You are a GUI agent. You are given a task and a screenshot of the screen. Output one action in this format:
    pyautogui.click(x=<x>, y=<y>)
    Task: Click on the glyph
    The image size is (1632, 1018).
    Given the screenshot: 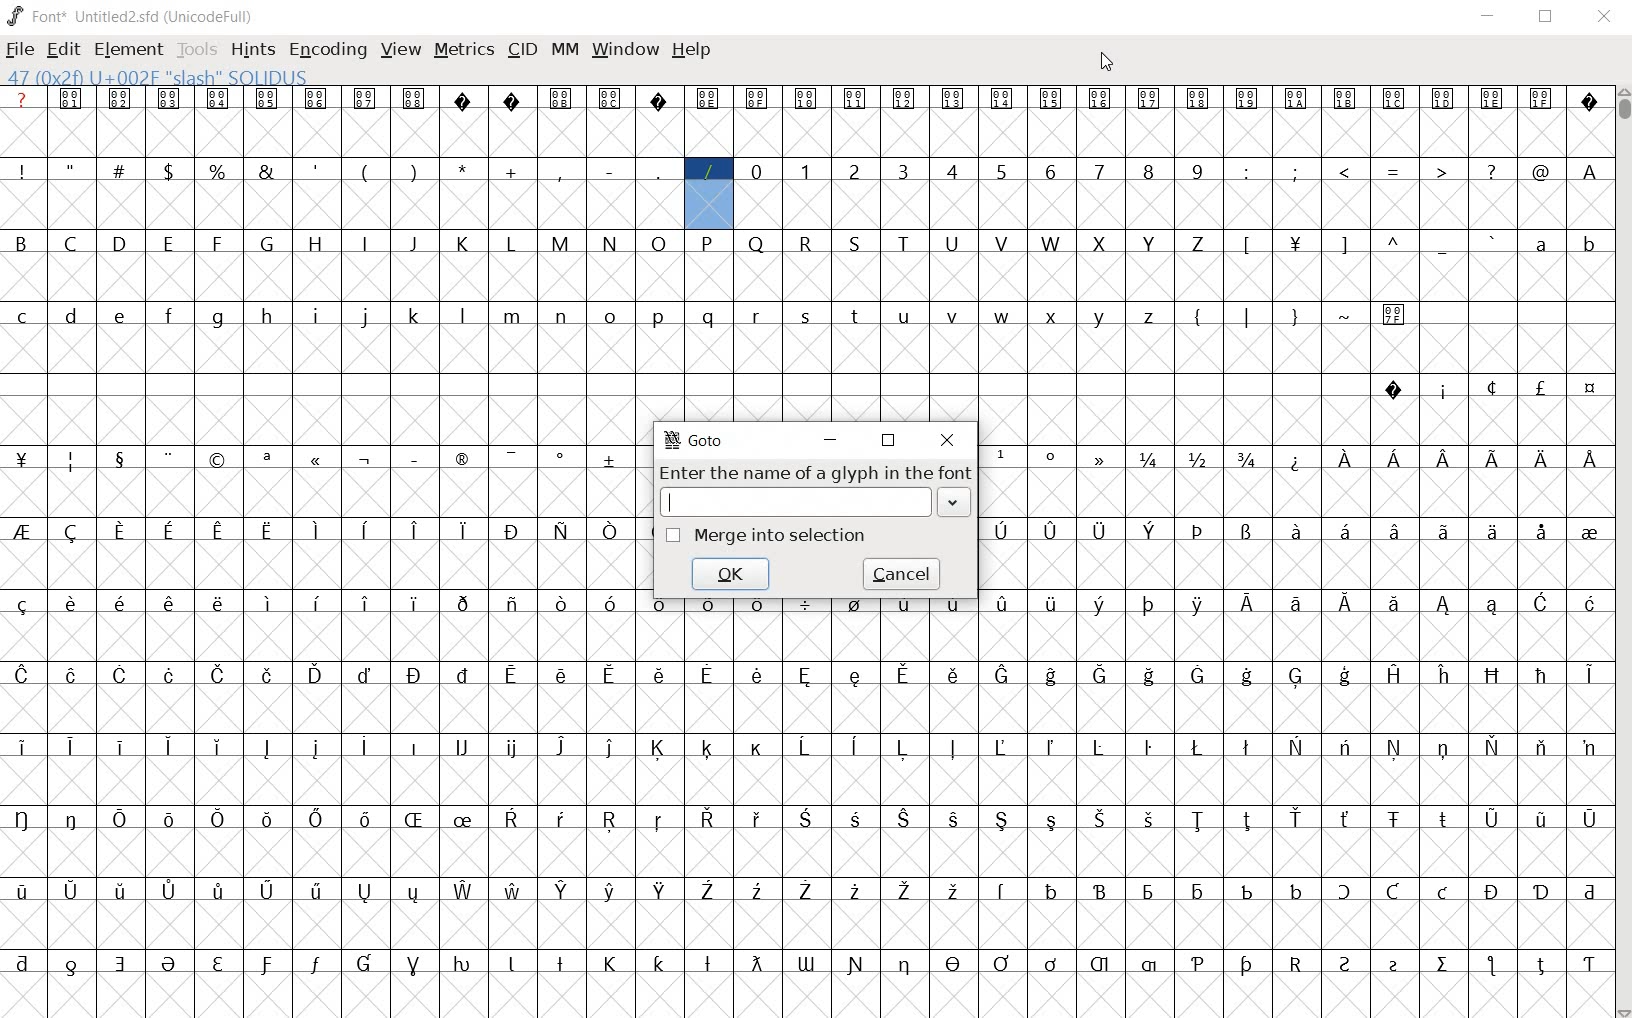 What is the action you would take?
    pyautogui.click(x=512, y=675)
    